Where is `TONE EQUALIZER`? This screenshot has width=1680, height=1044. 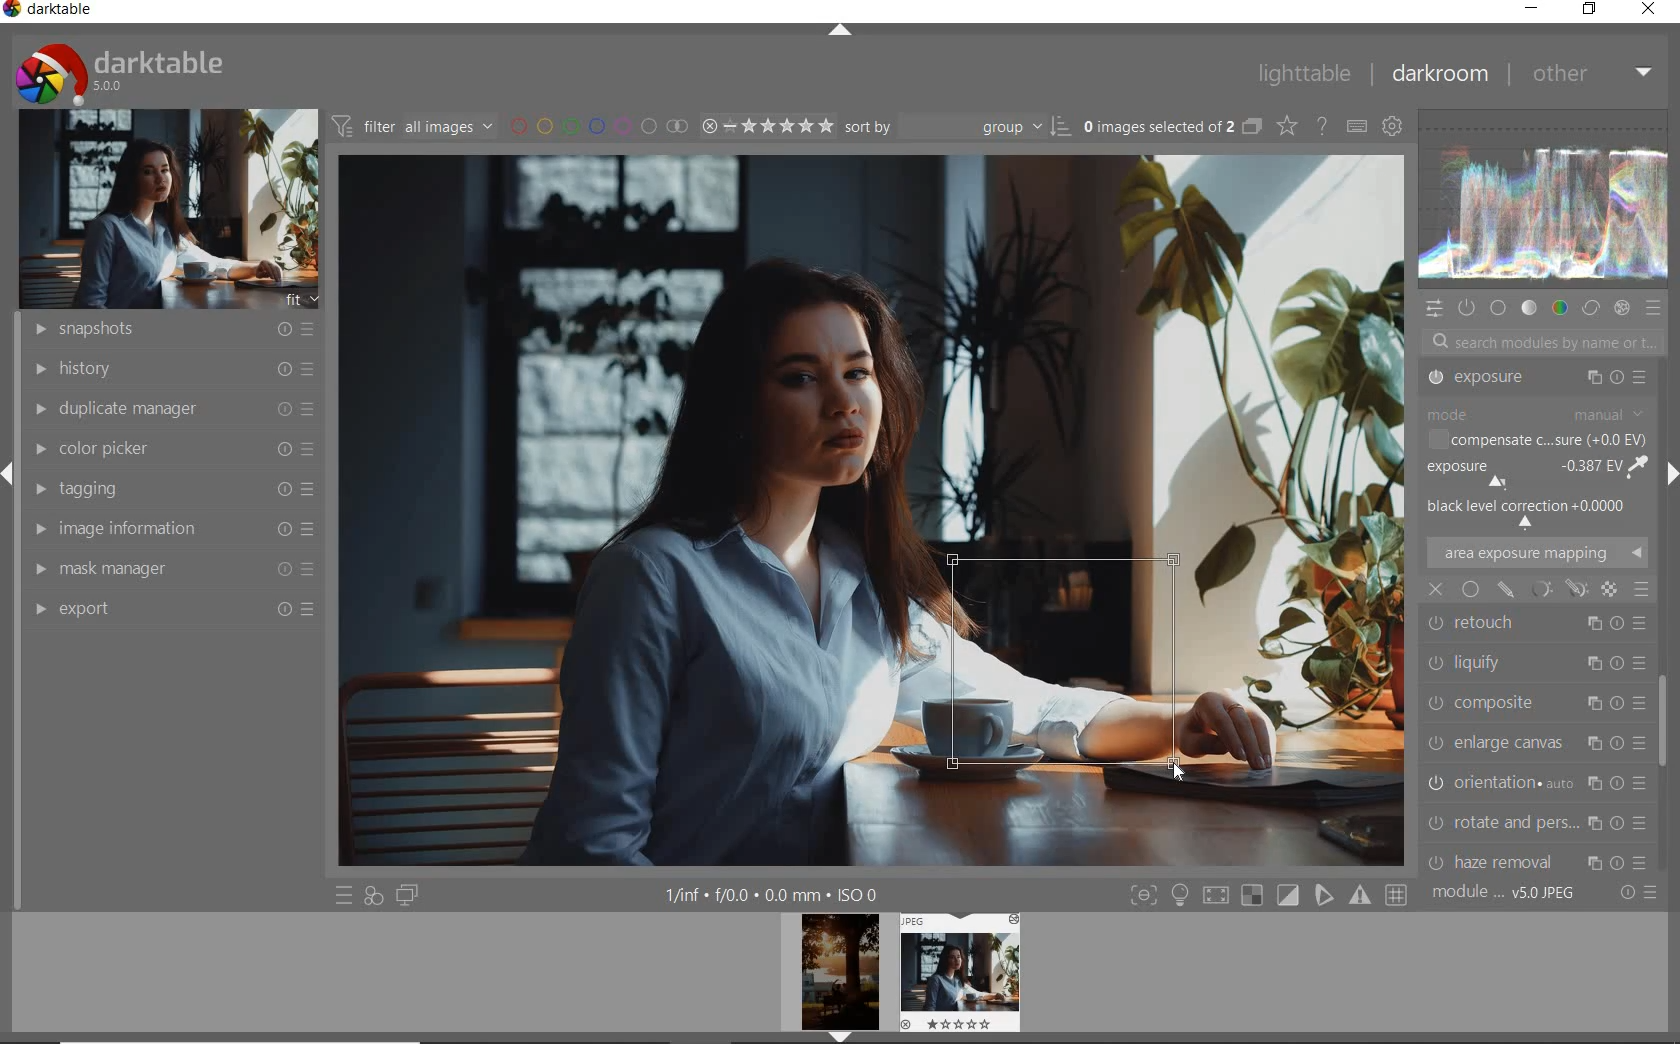 TONE EQUALIZER is located at coordinates (1535, 424).